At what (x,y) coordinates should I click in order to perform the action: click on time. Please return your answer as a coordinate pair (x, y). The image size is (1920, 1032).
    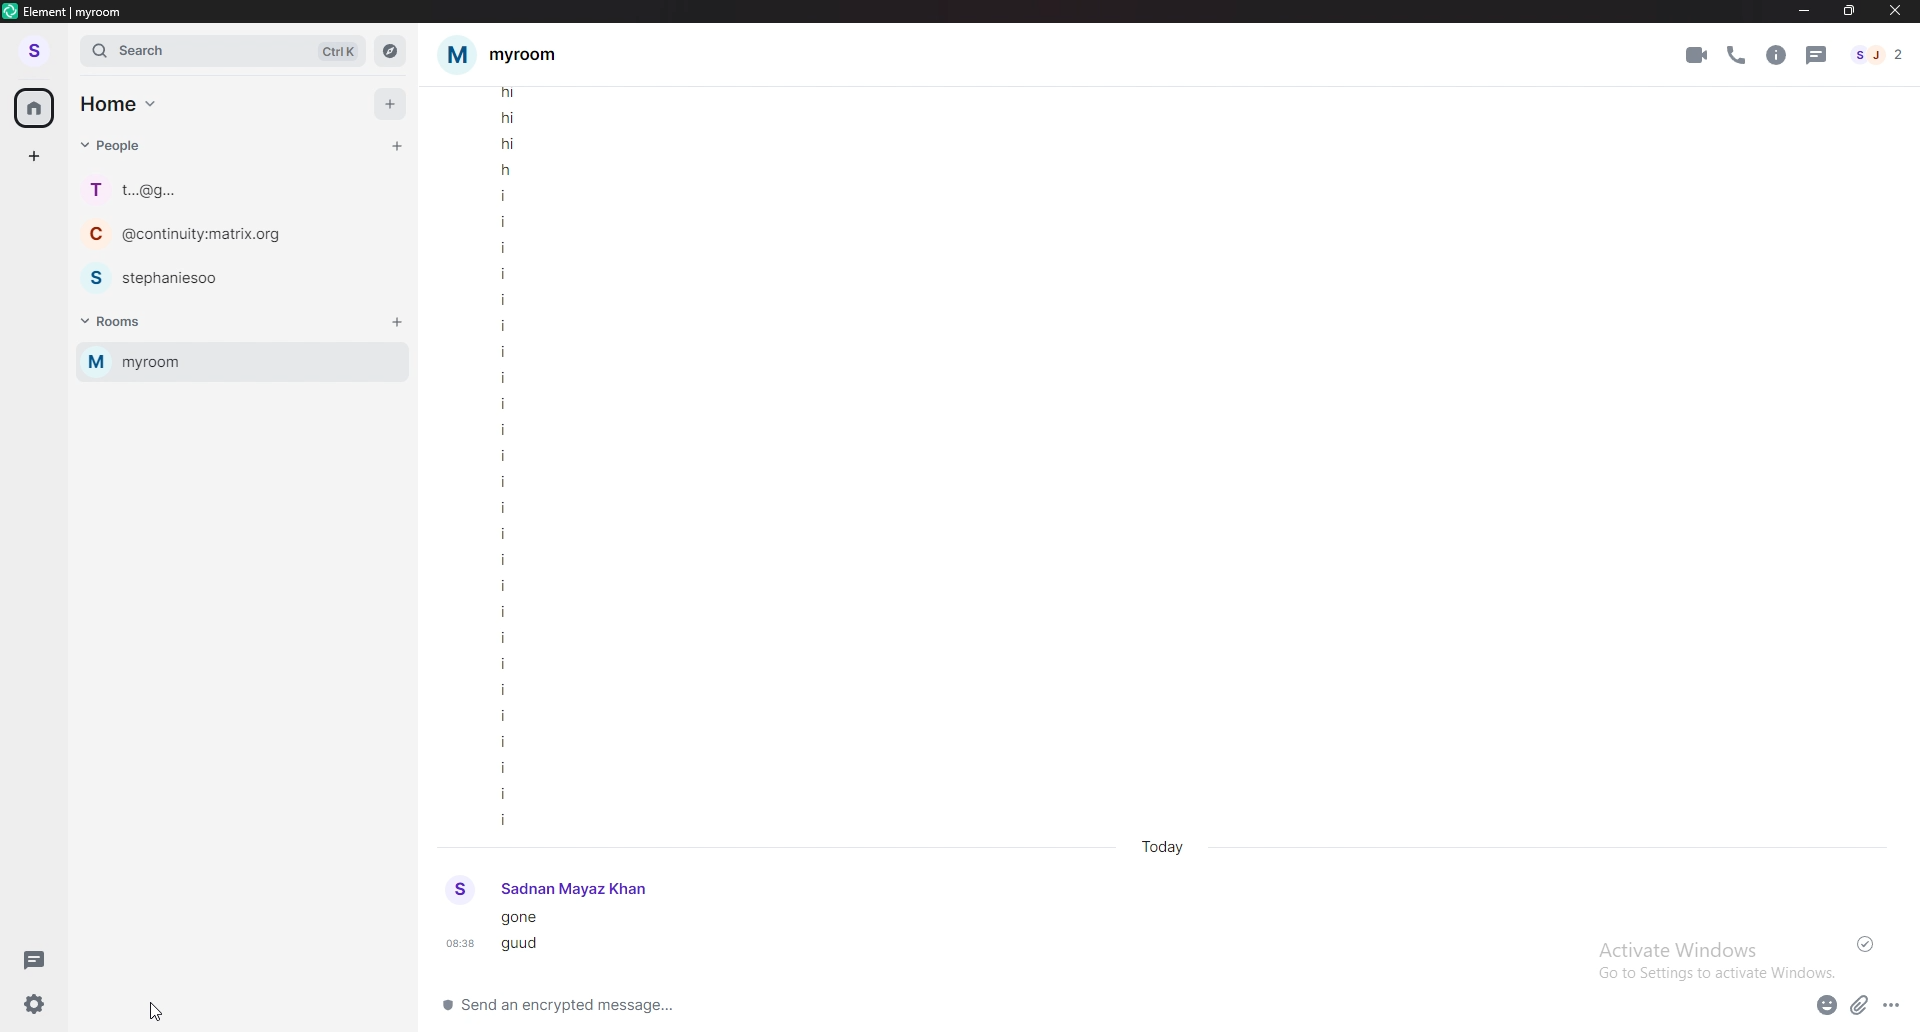
    Looking at the image, I should click on (1167, 847).